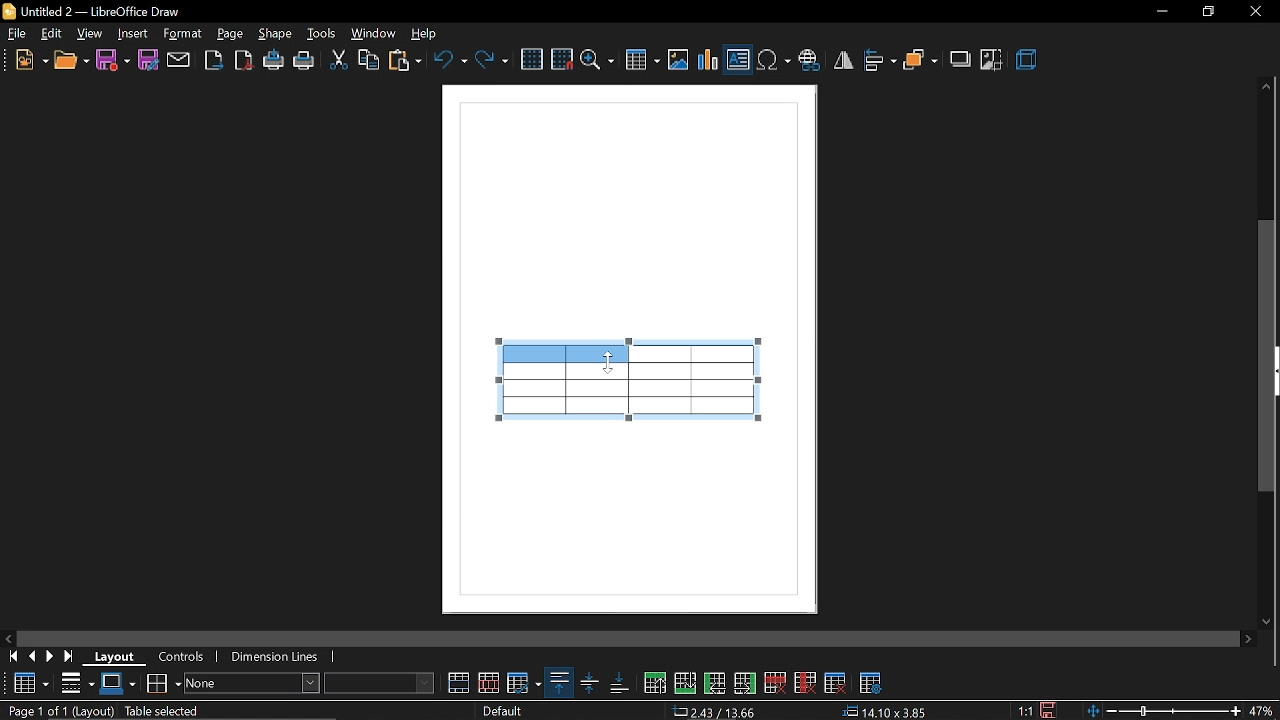 The image size is (1280, 720). What do you see at coordinates (305, 62) in the screenshot?
I see `print` at bounding box center [305, 62].